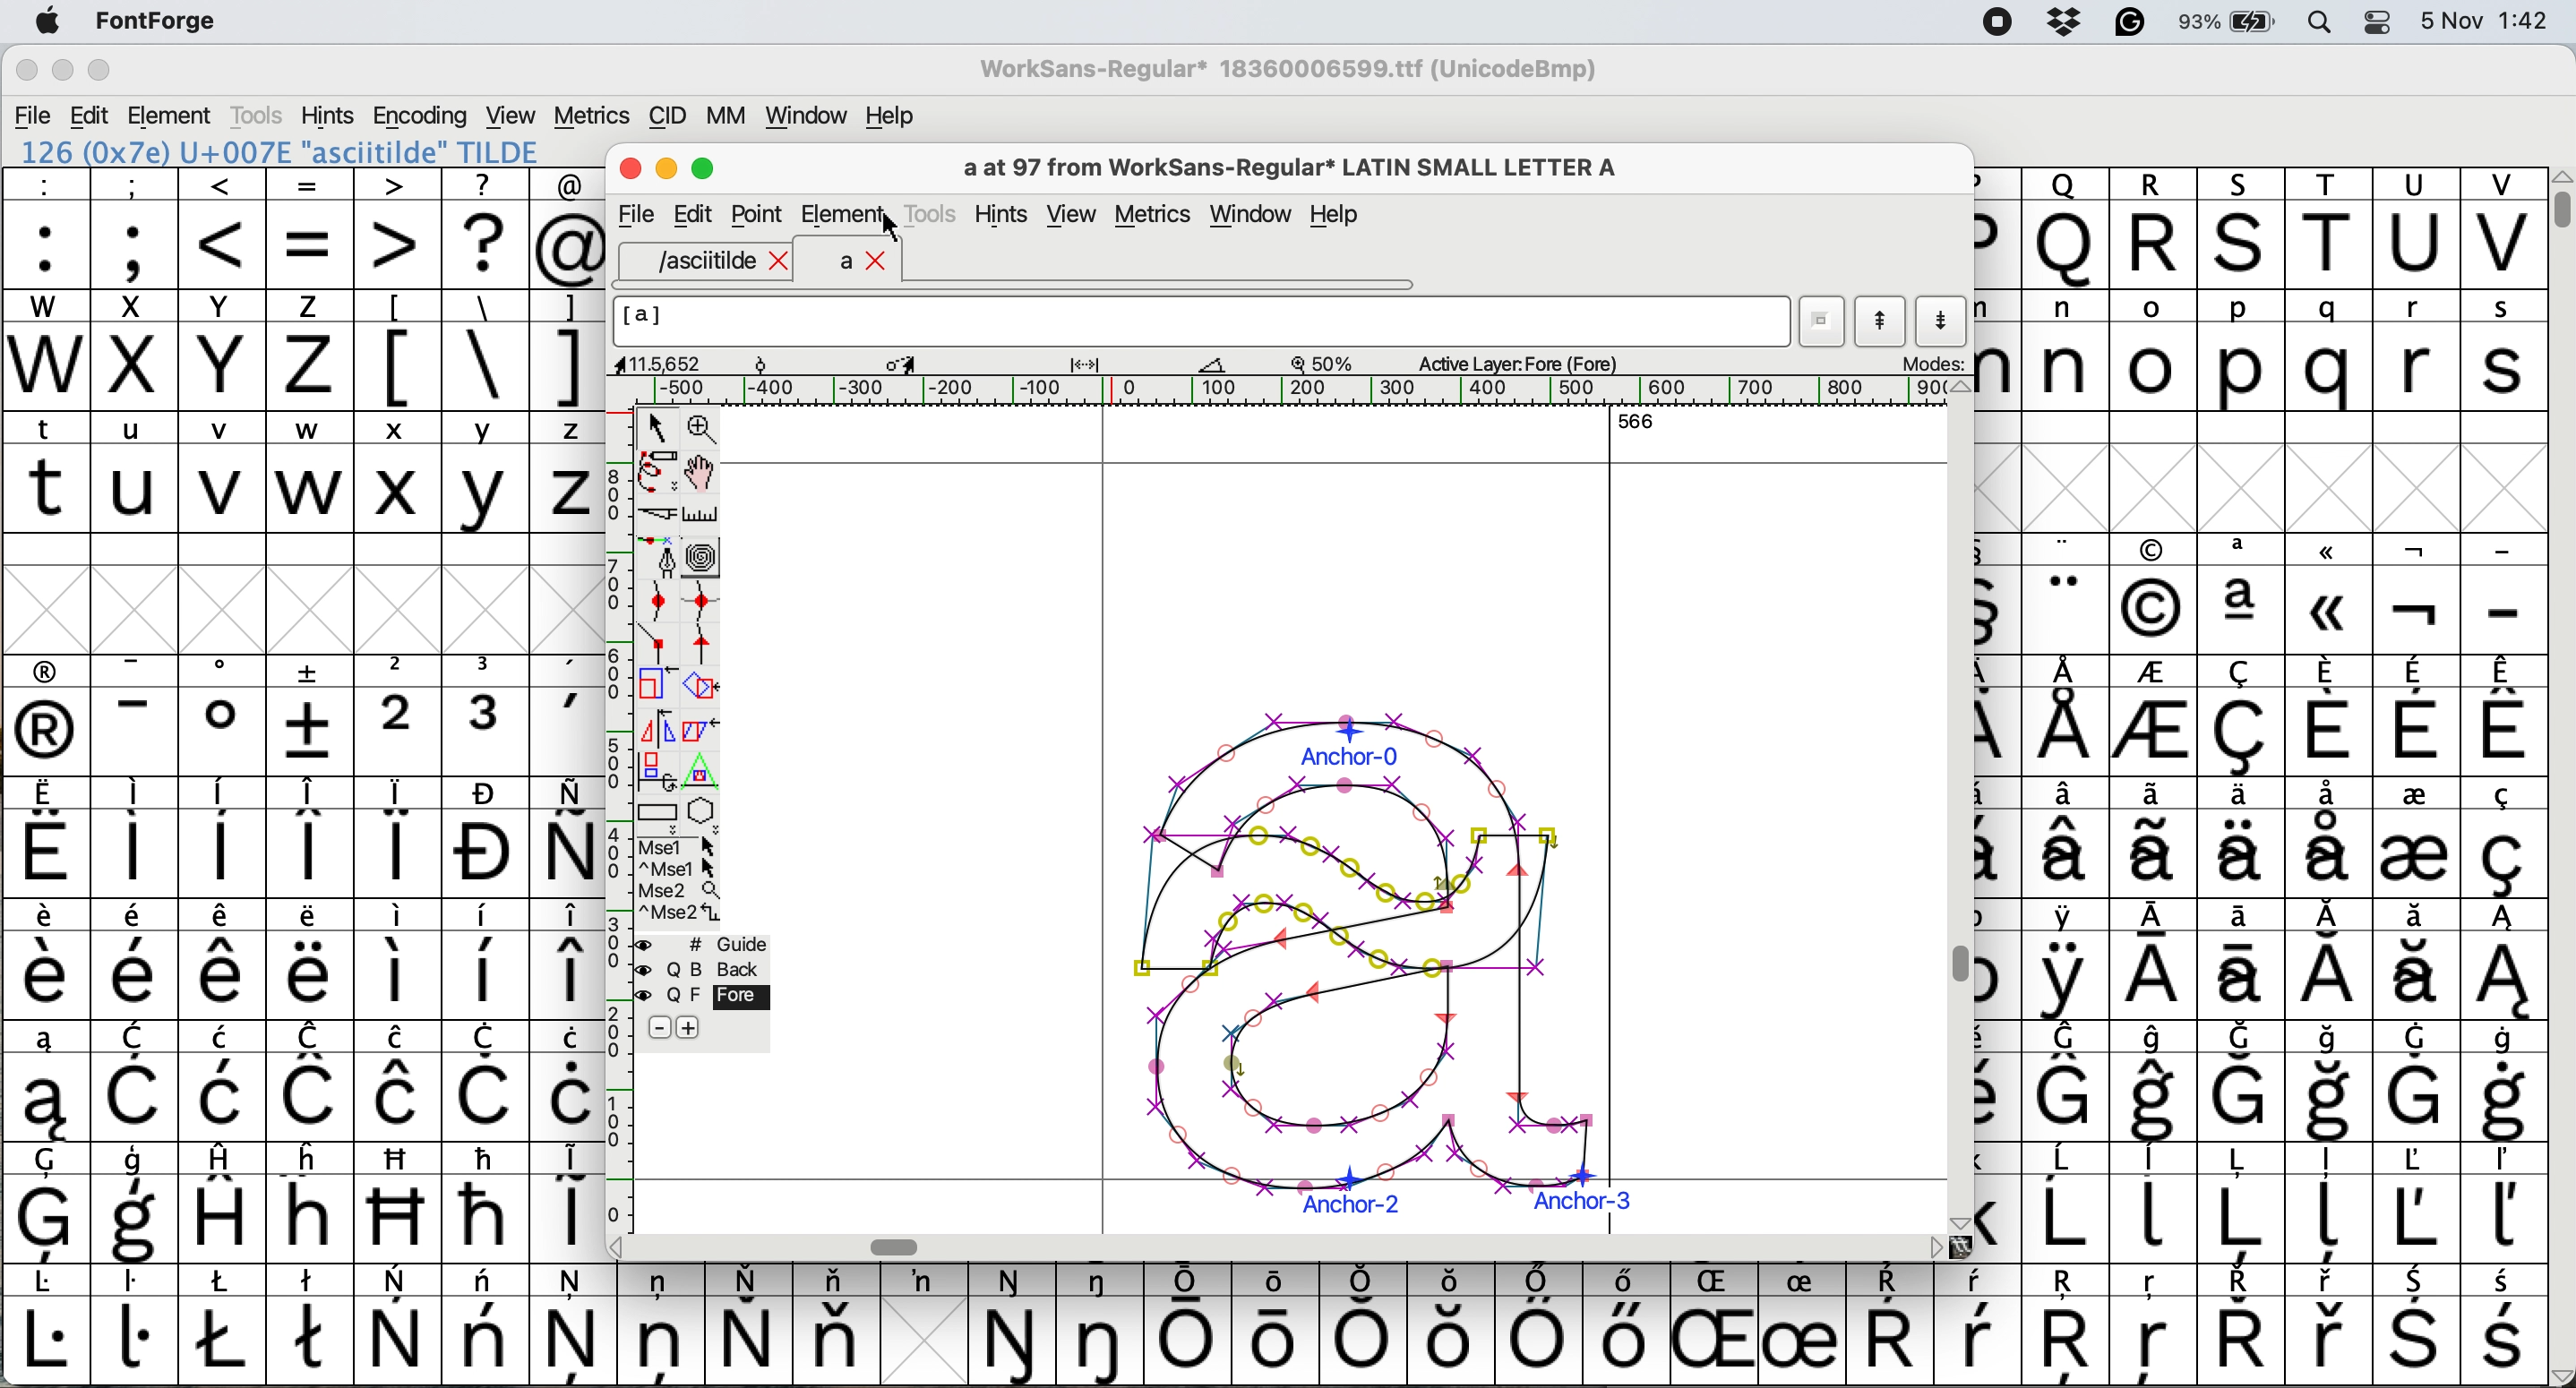 This screenshot has height=1388, width=2576. Describe the element at coordinates (702, 473) in the screenshot. I see `scroll by hand` at that location.